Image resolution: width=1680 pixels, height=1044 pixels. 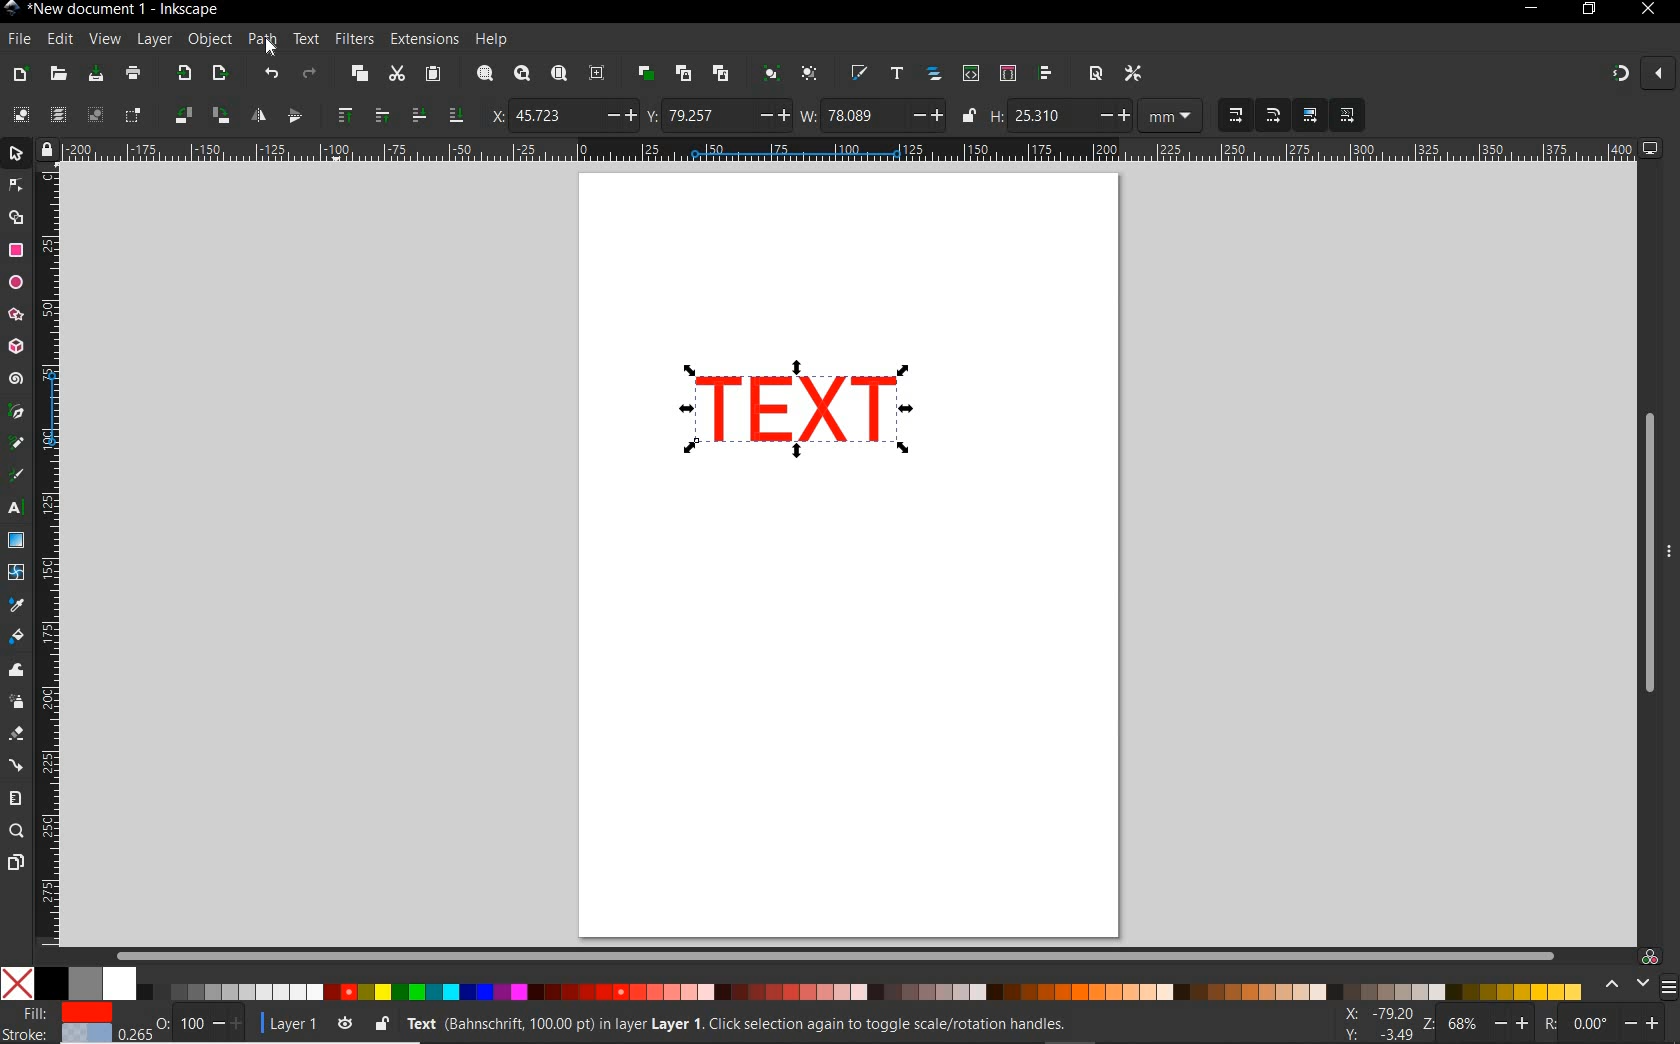 What do you see at coordinates (1529, 9) in the screenshot?
I see `MINIMIZE` at bounding box center [1529, 9].